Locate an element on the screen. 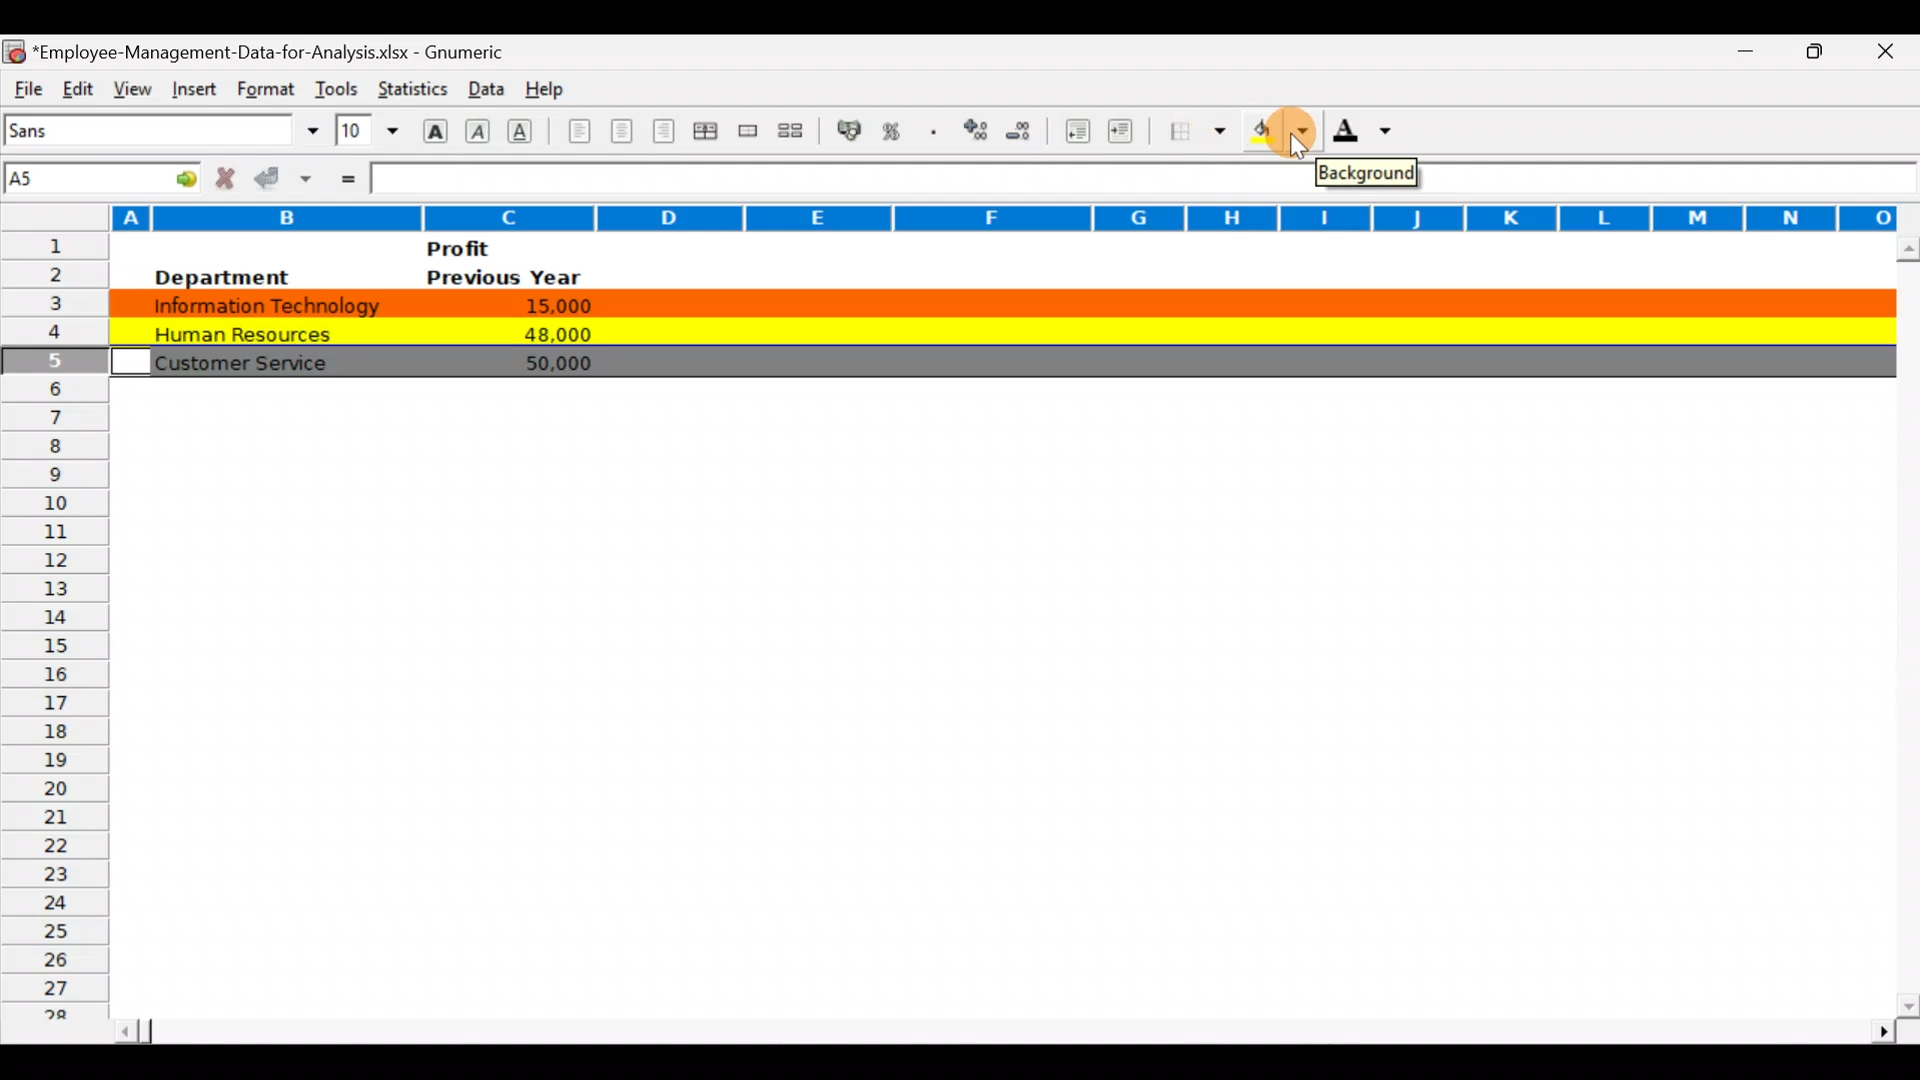 The image size is (1920, 1080). Cells is located at coordinates (985, 734).